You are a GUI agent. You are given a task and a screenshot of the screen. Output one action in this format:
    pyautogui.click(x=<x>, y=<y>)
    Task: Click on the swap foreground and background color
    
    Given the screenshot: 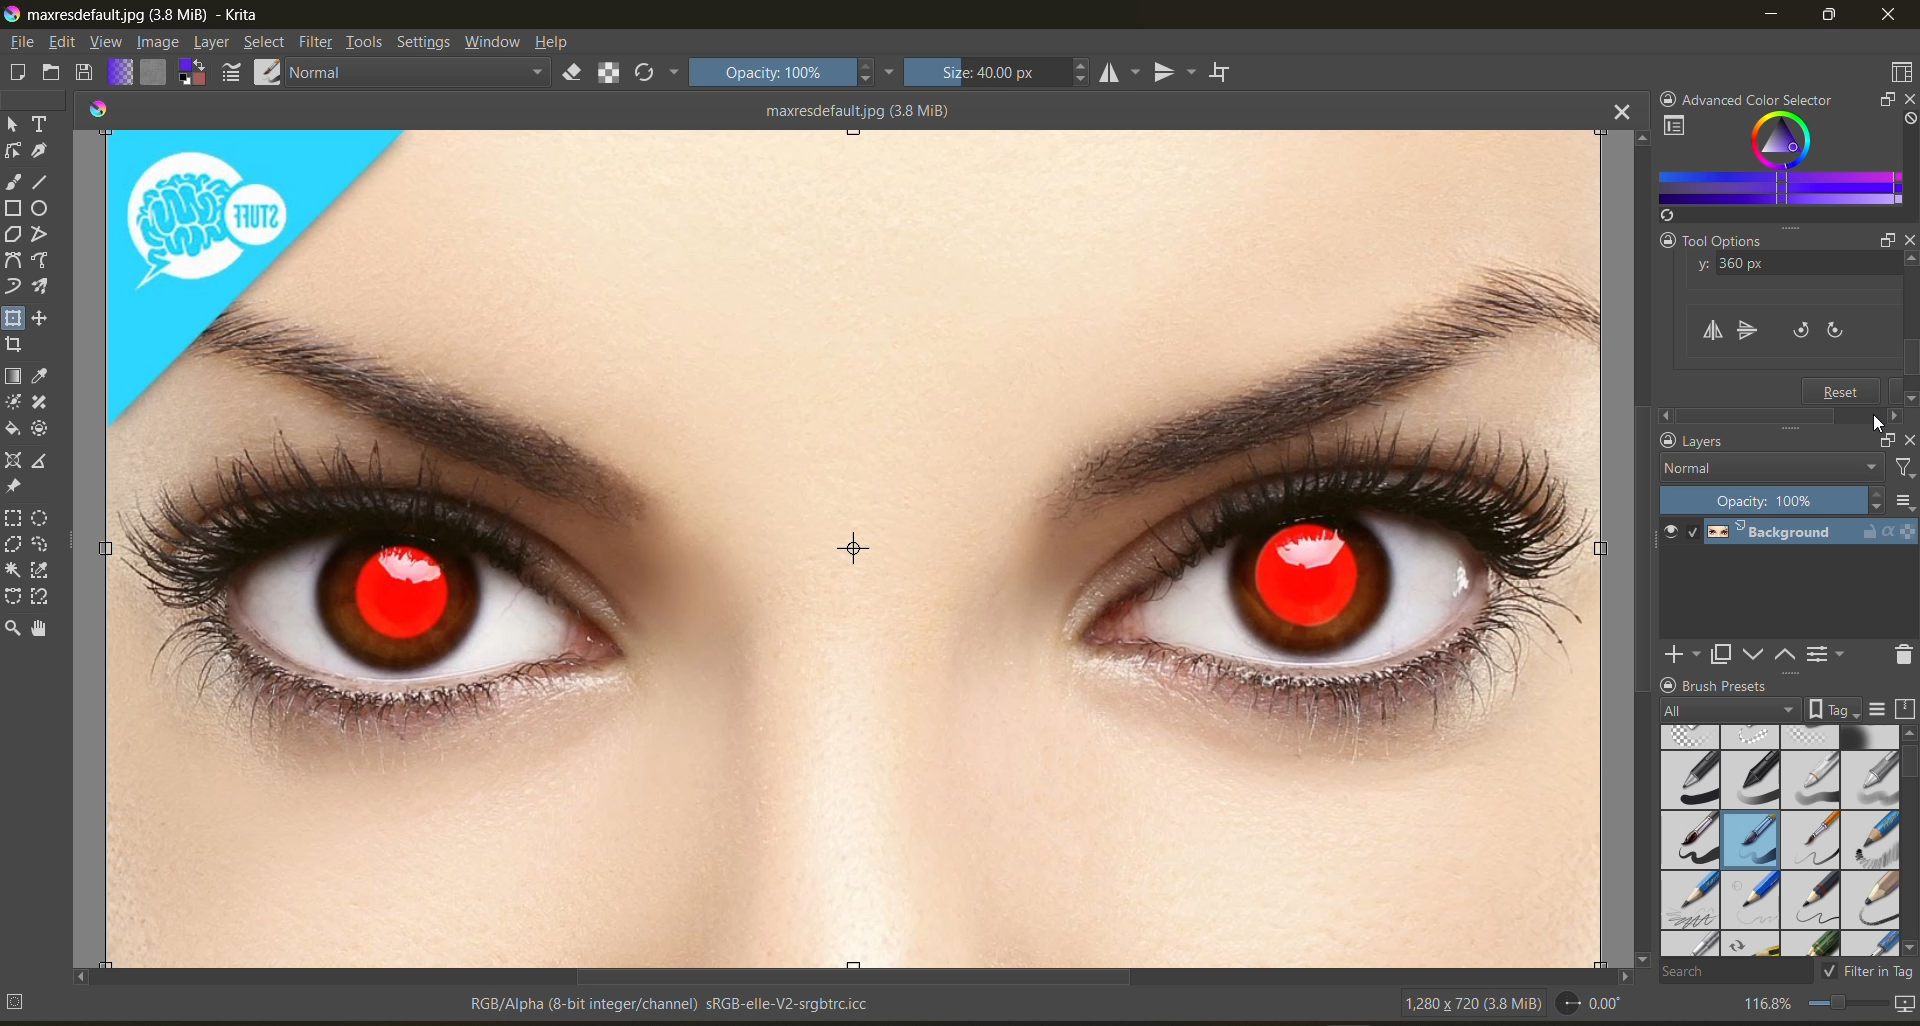 What is the action you would take?
    pyautogui.click(x=194, y=73)
    